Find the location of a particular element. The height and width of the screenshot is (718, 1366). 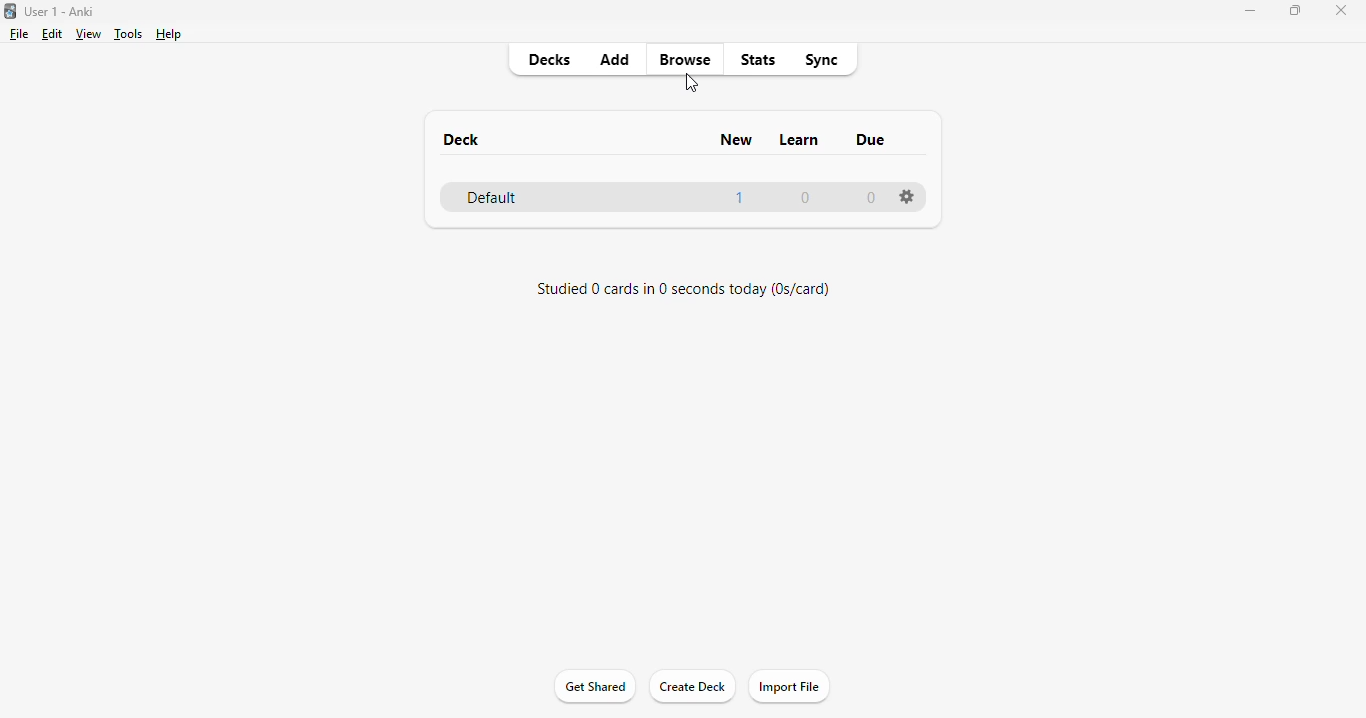

help is located at coordinates (167, 34).